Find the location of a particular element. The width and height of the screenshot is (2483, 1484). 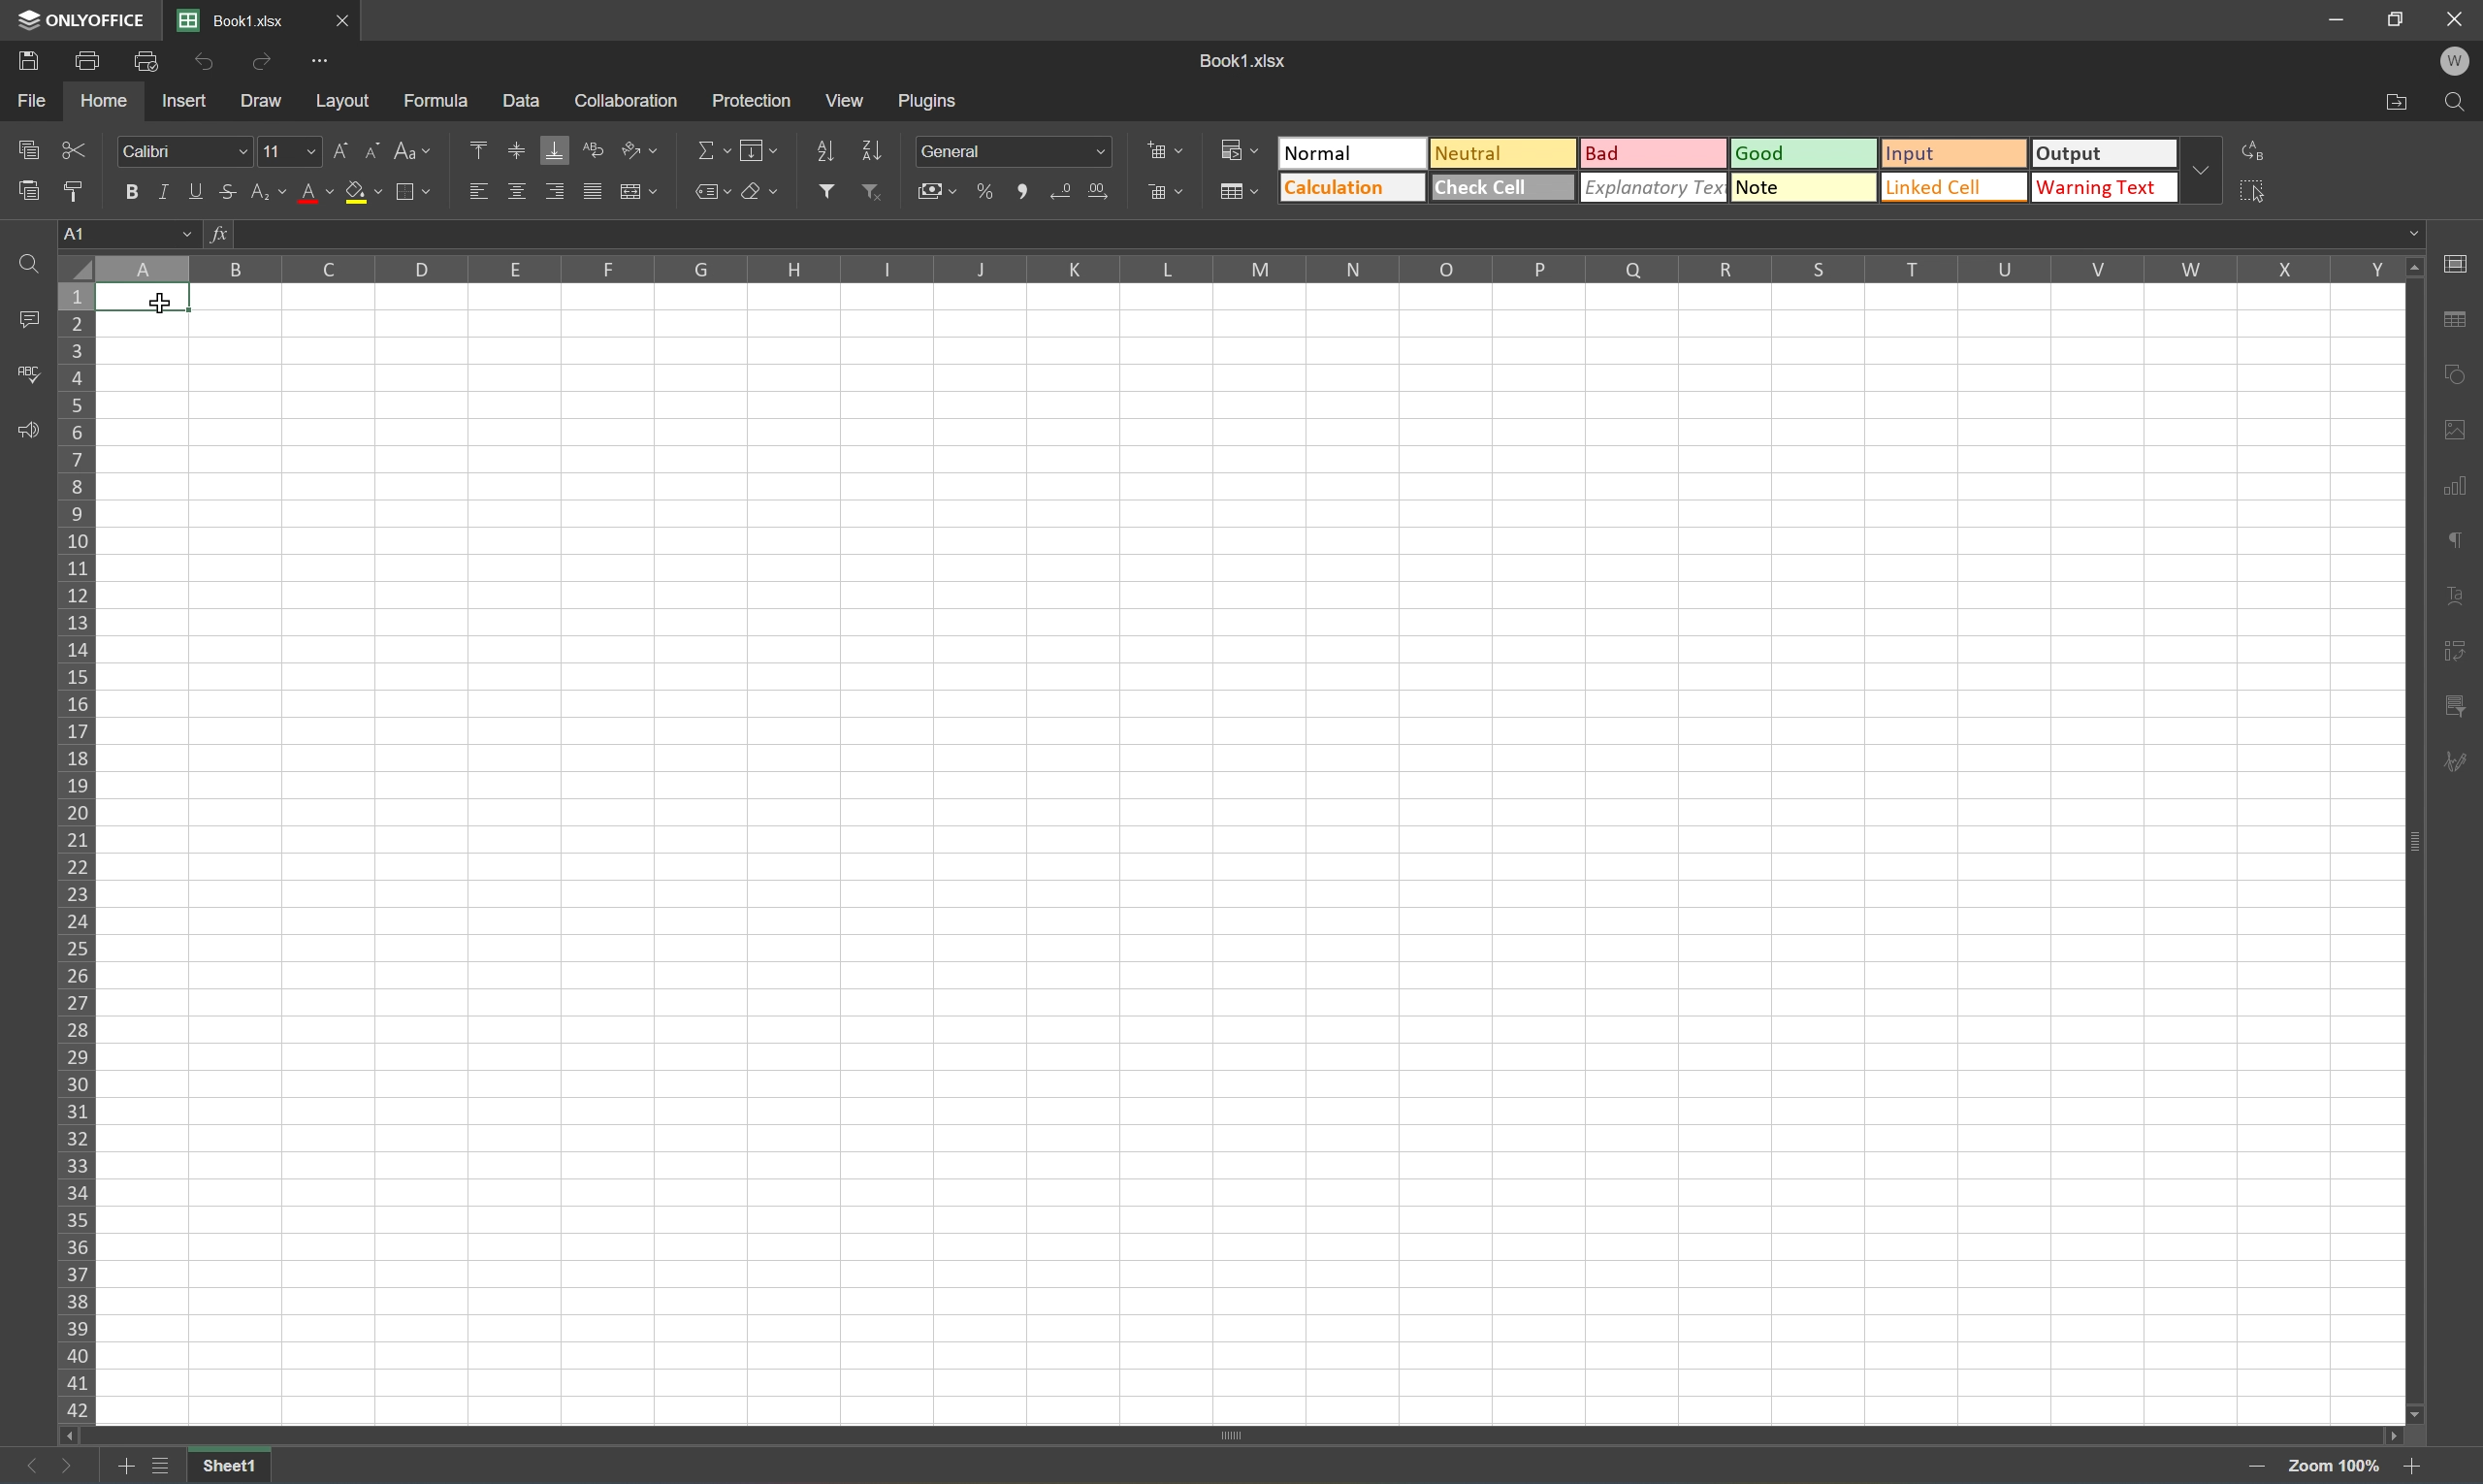

Data is located at coordinates (518, 96).